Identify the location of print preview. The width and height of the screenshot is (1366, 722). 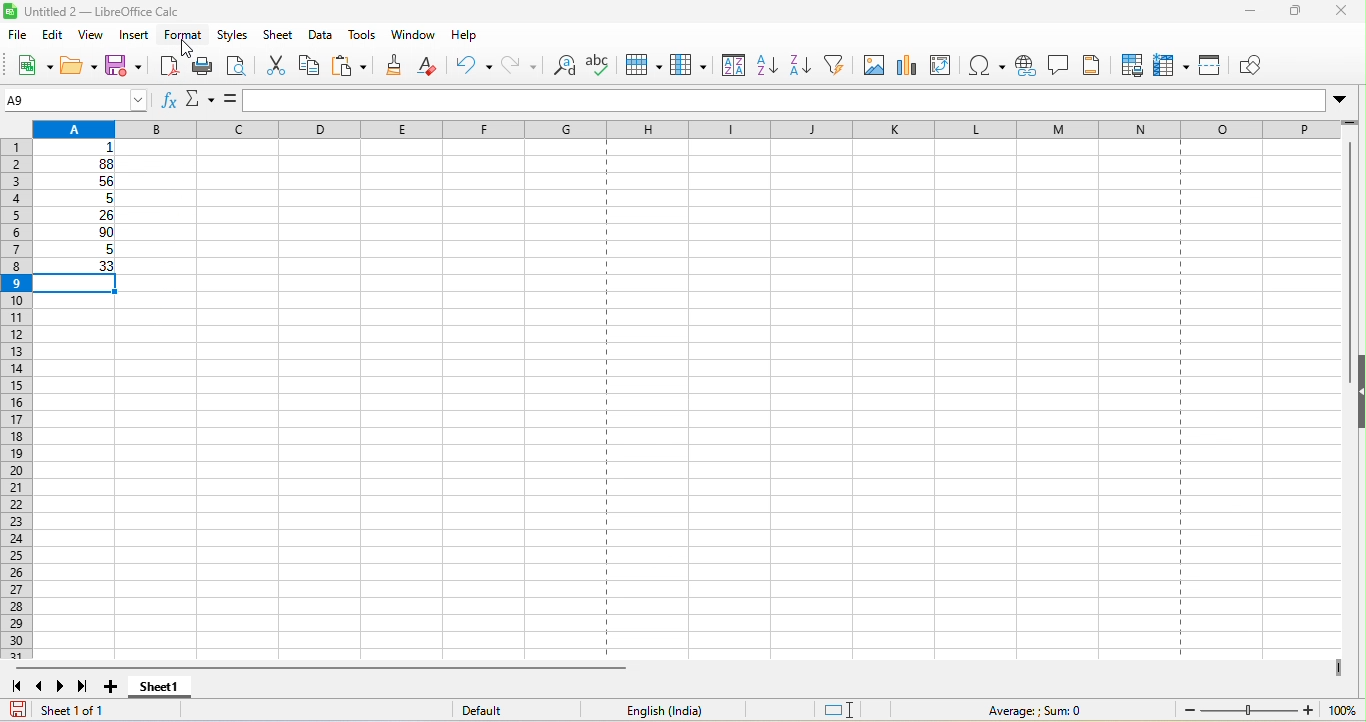
(243, 67).